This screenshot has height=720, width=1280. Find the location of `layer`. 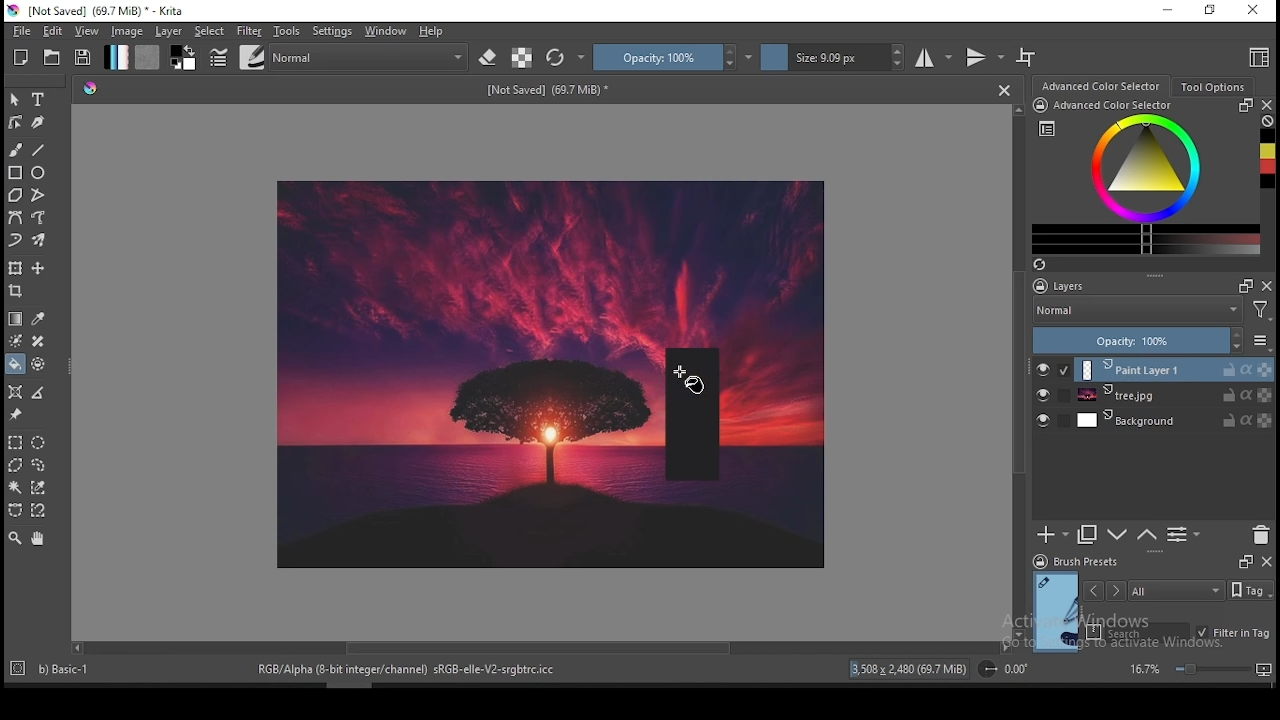

layer is located at coordinates (1173, 396).